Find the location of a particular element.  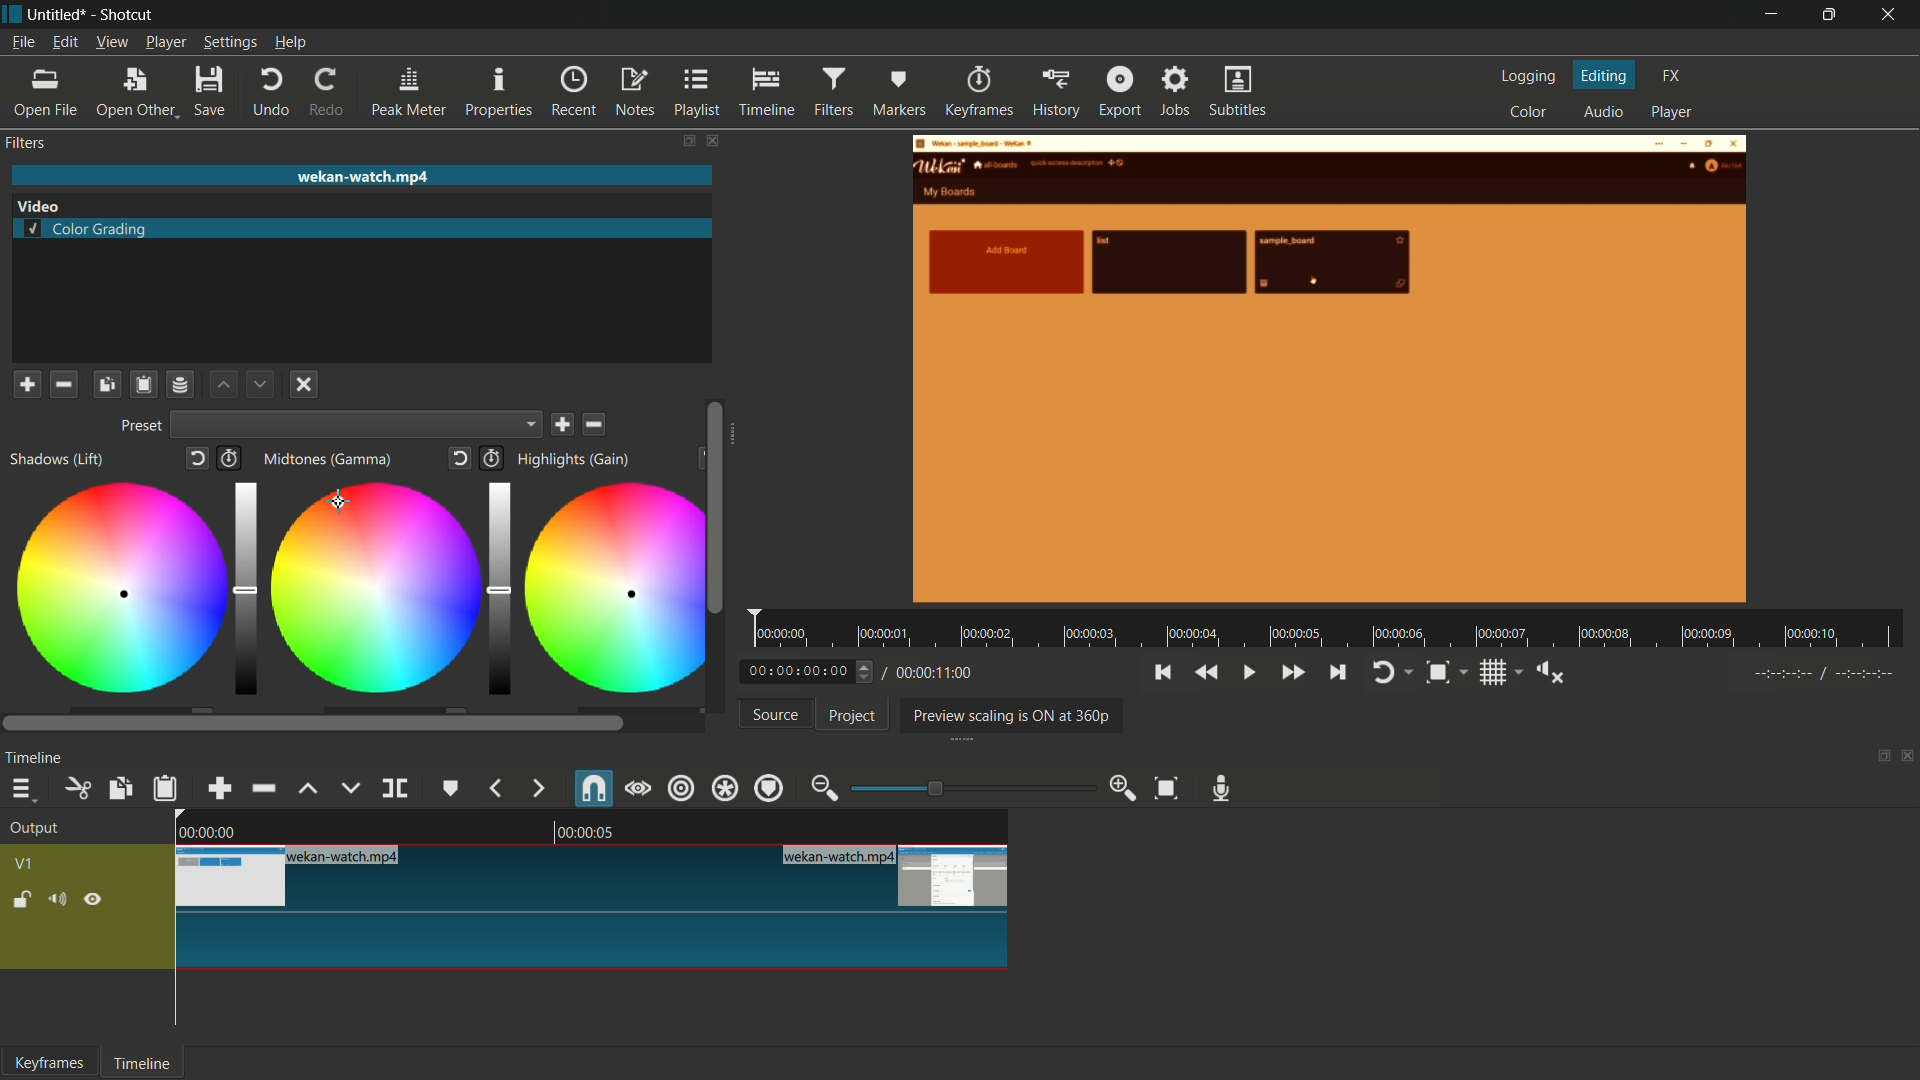

markers is located at coordinates (900, 91).